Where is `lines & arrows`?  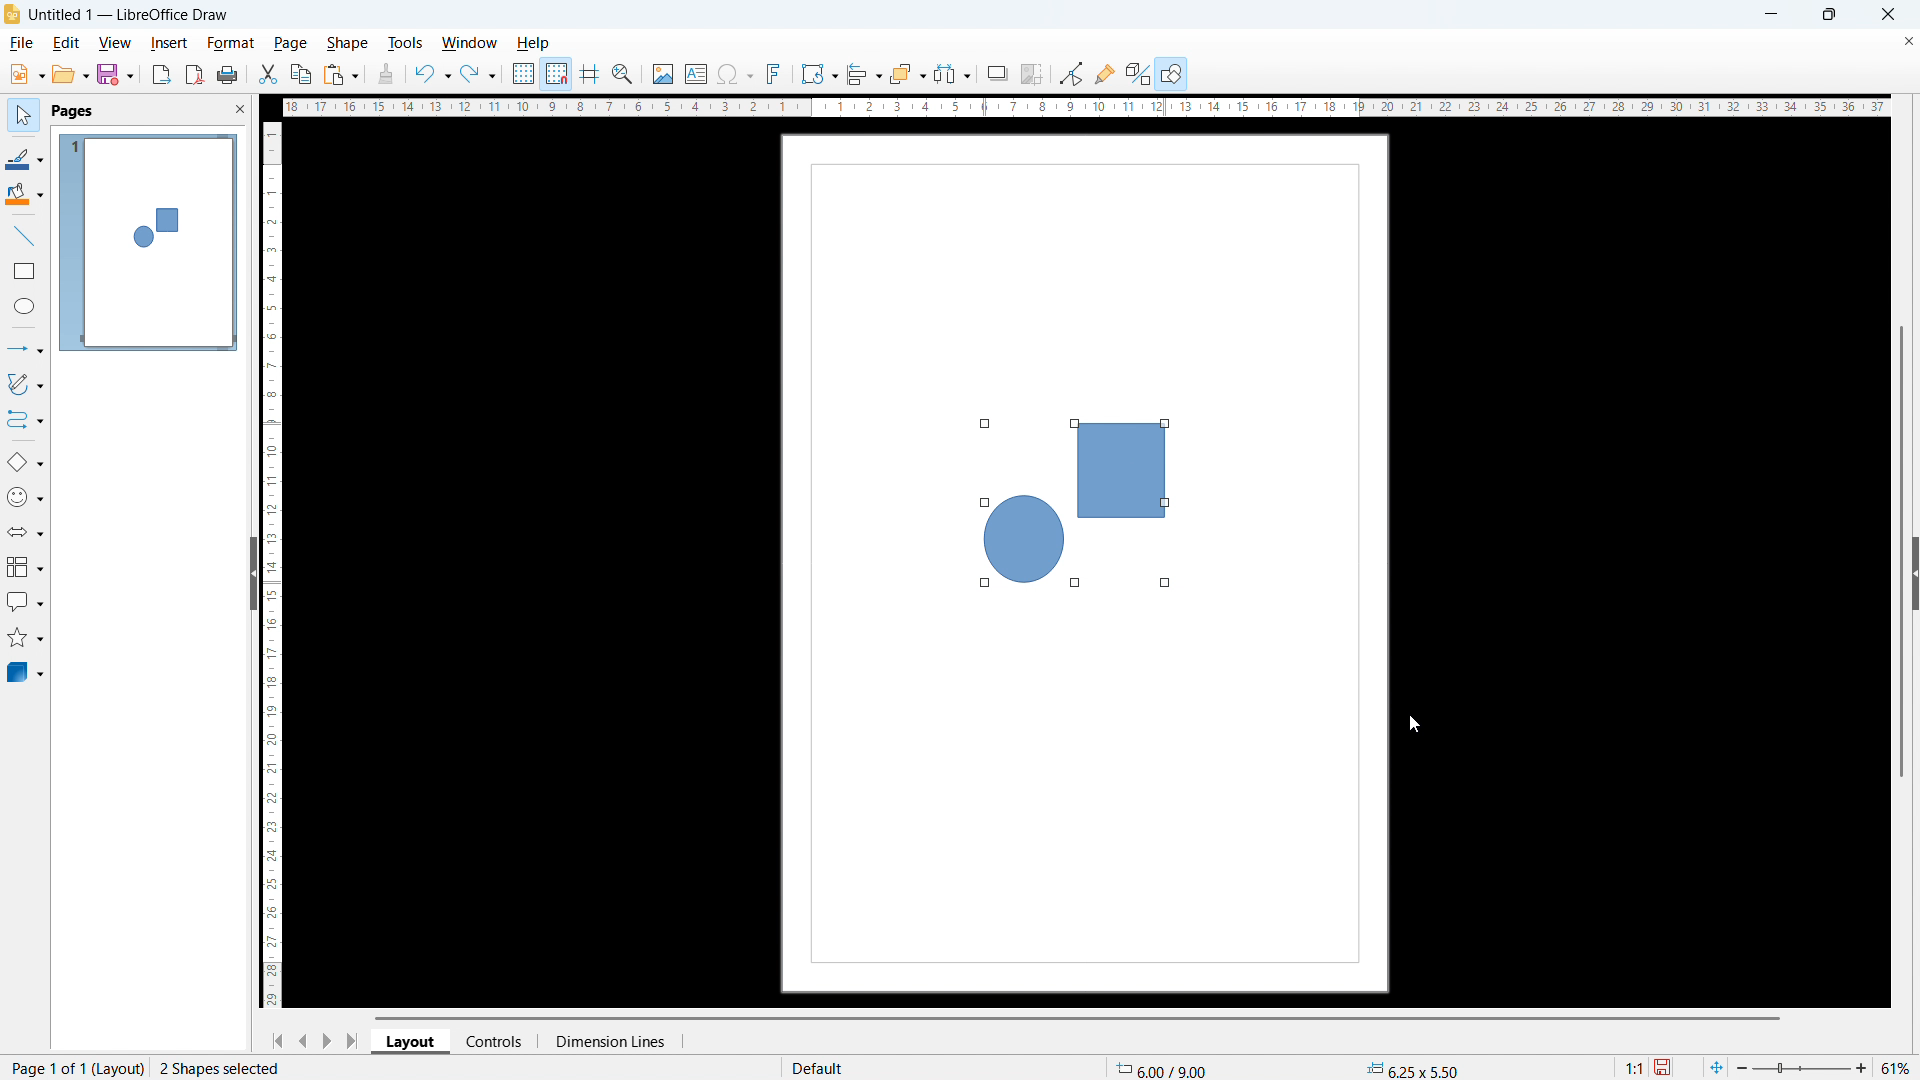 lines & arrows is located at coordinates (29, 349).